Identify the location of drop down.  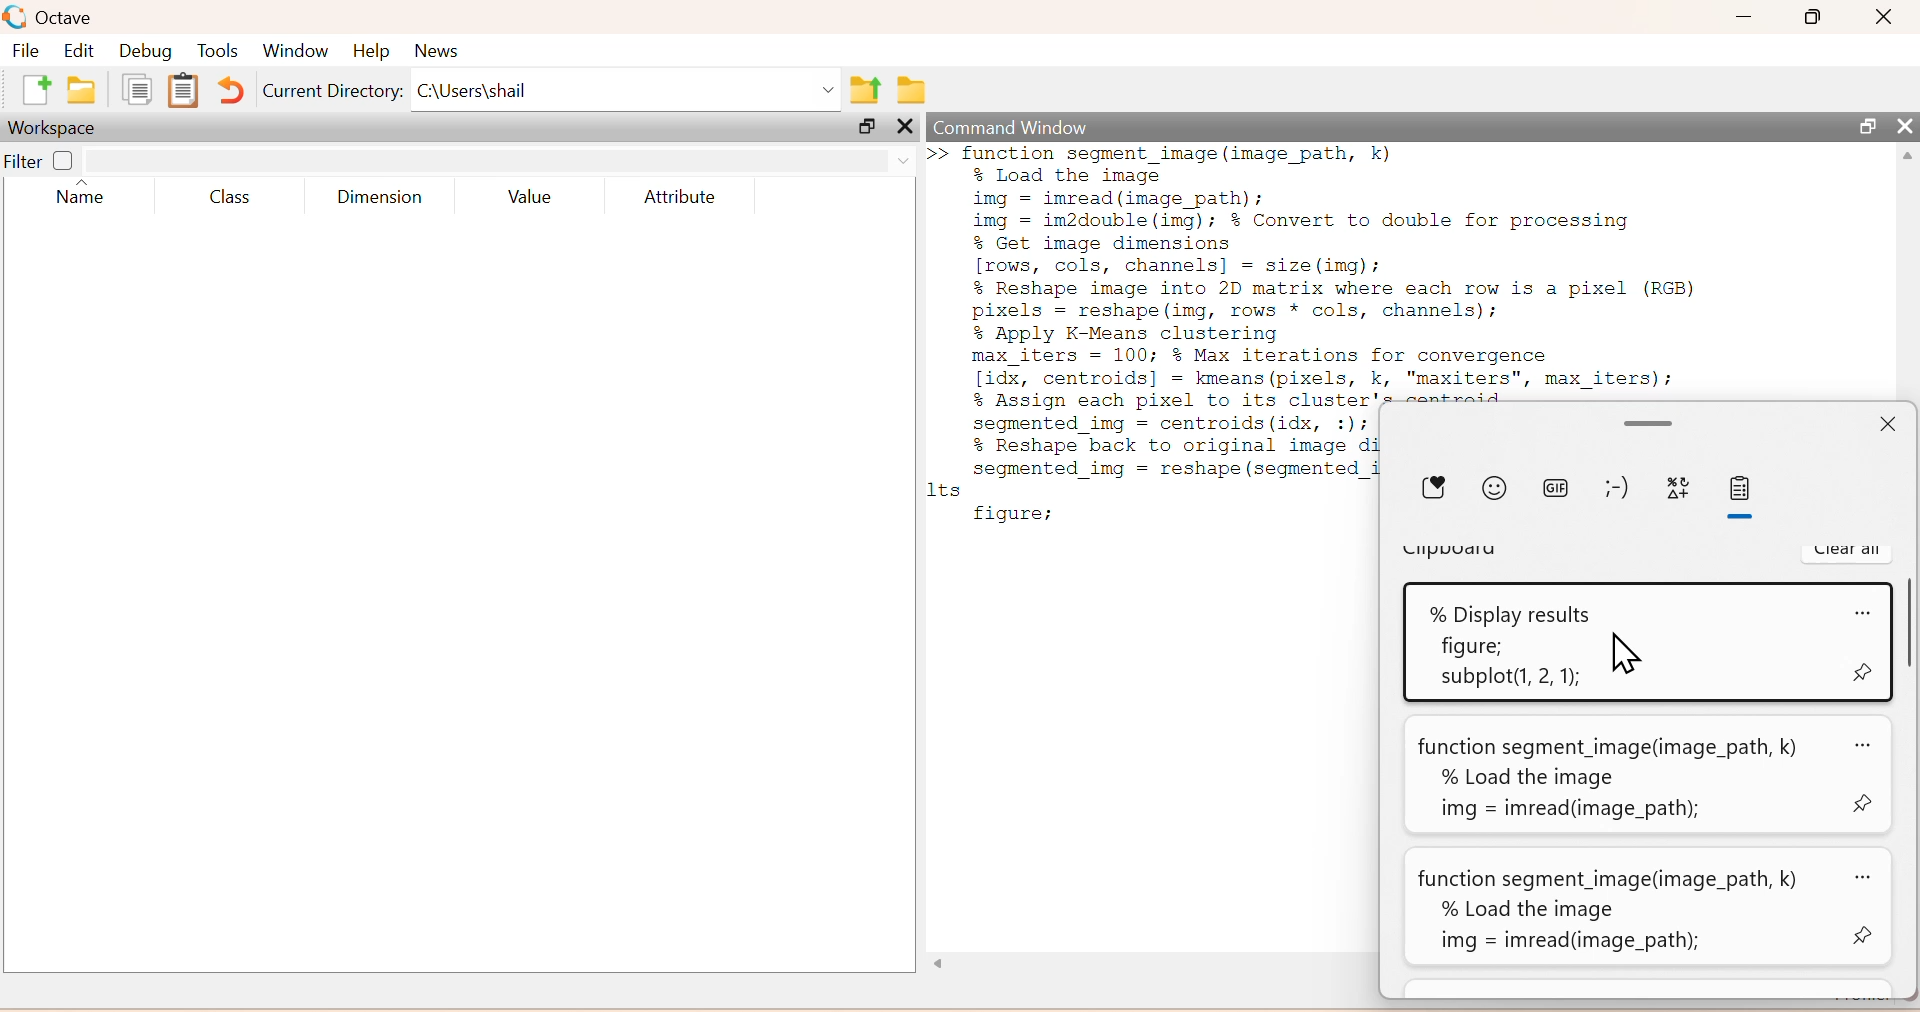
(900, 158).